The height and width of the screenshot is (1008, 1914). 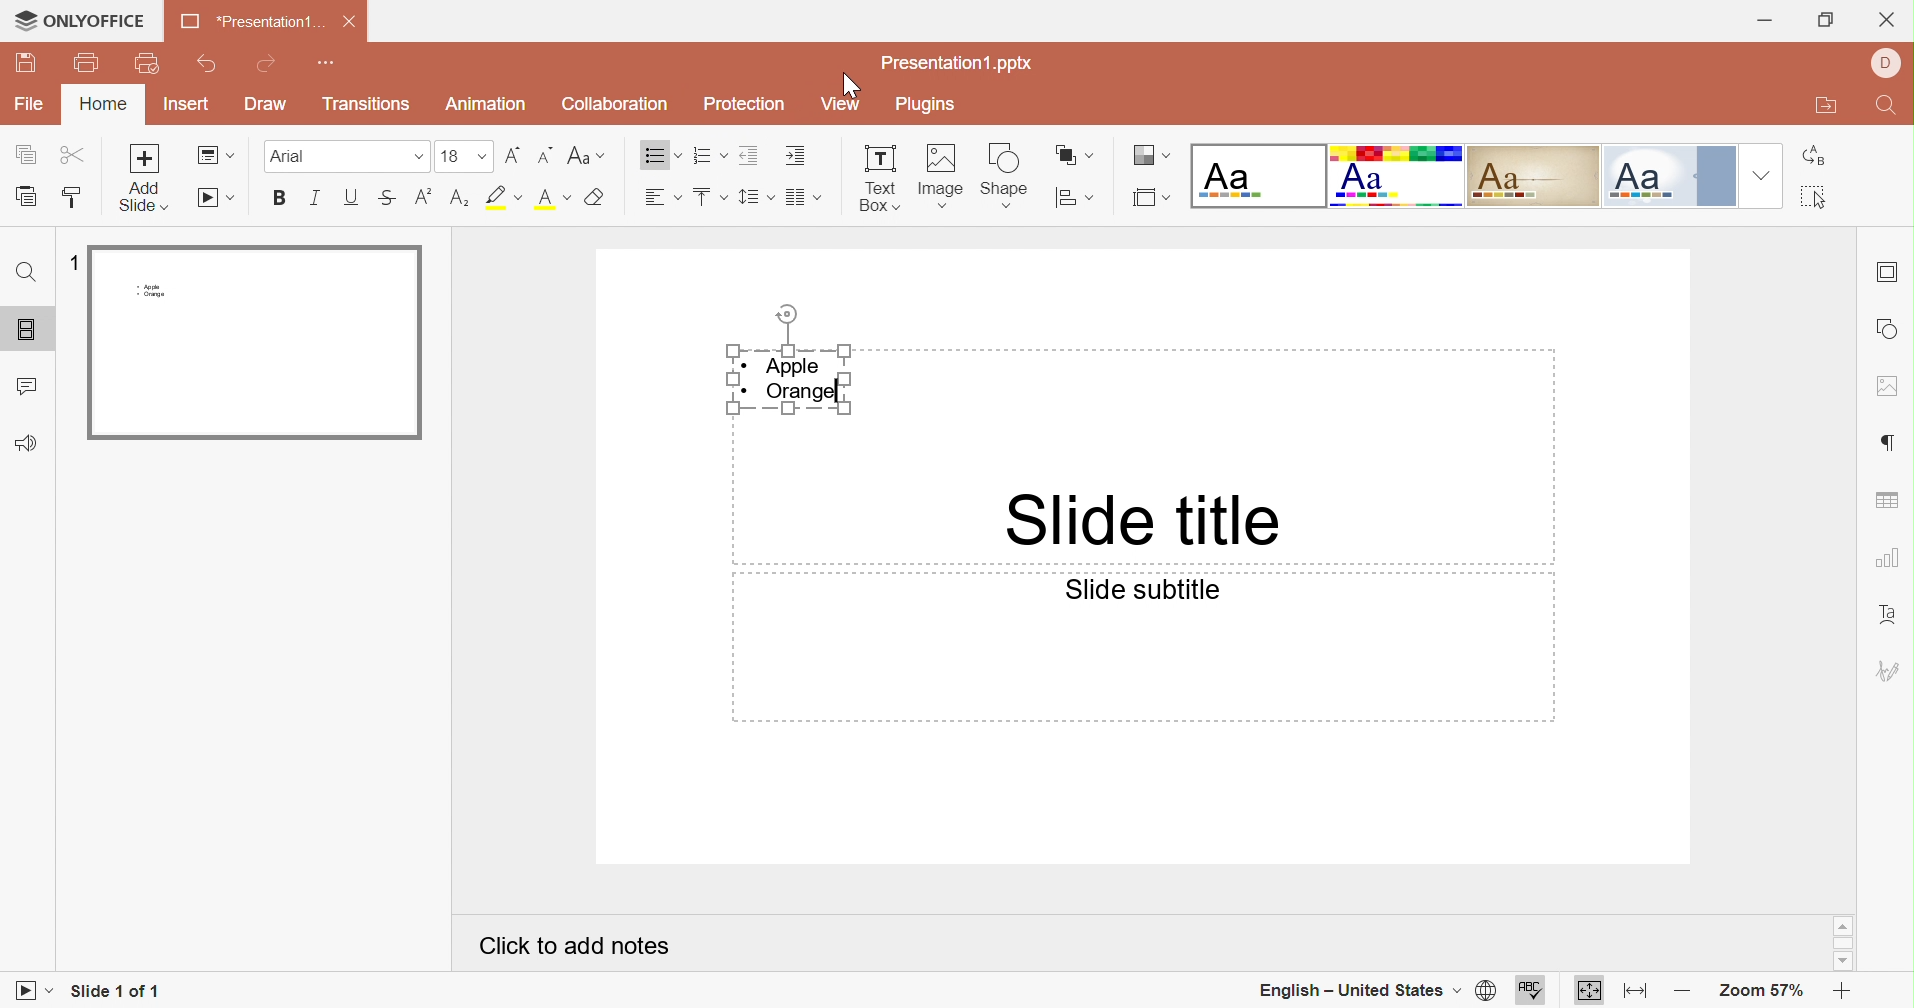 What do you see at coordinates (1537, 991) in the screenshot?
I see `spell checking` at bounding box center [1537, 991].